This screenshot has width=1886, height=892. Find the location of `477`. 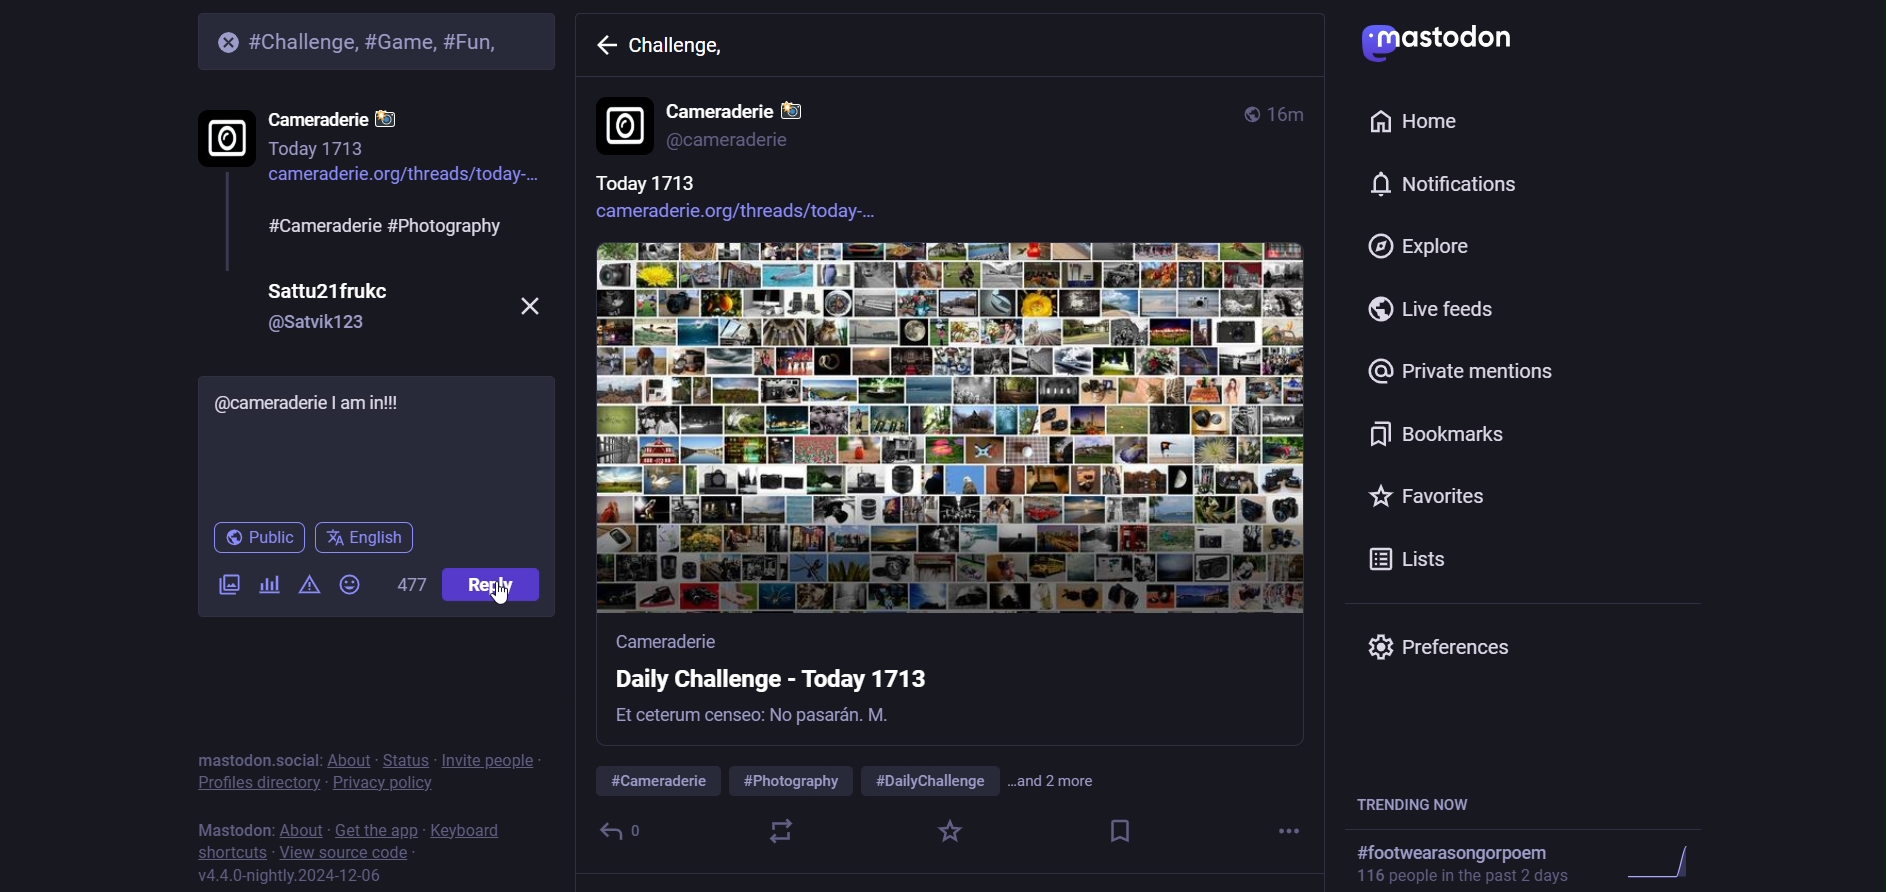

477 is located at coordinates (408, 584).